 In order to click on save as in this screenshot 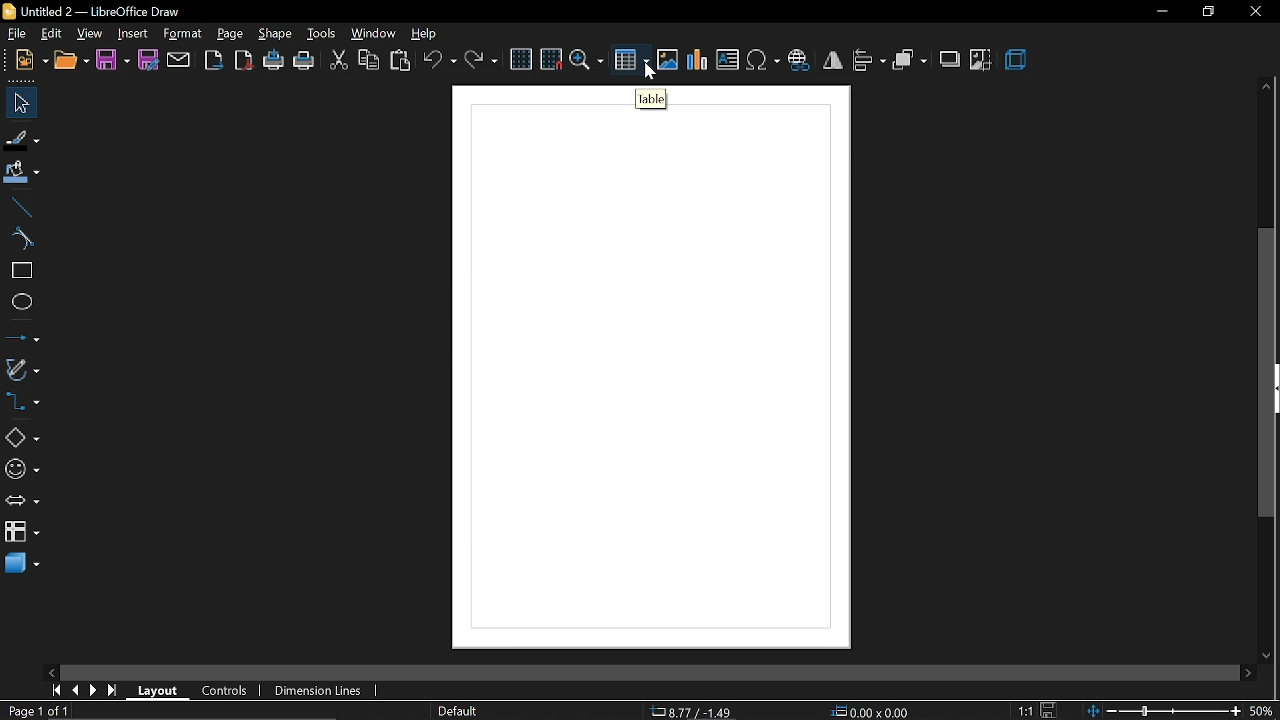, I will do `click(147, 59)`.